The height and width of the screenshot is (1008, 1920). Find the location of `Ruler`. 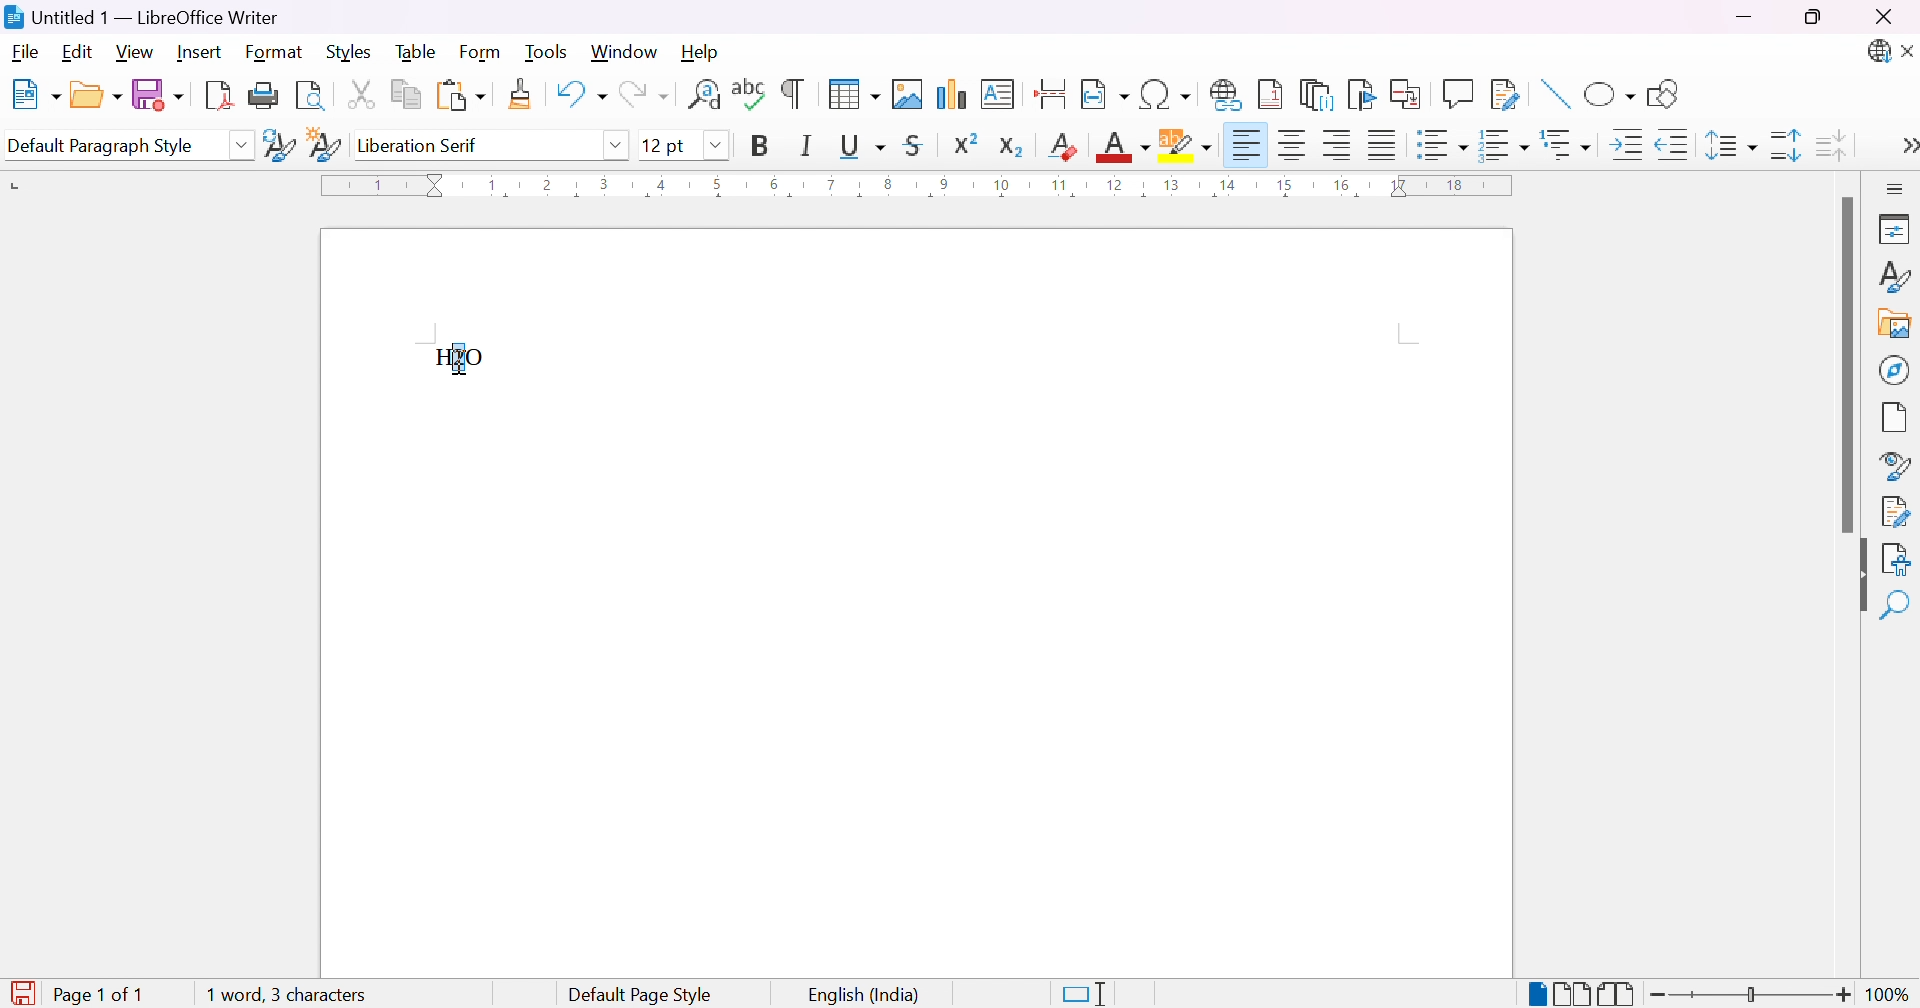

Ruler is located at coordinates (924, 186).